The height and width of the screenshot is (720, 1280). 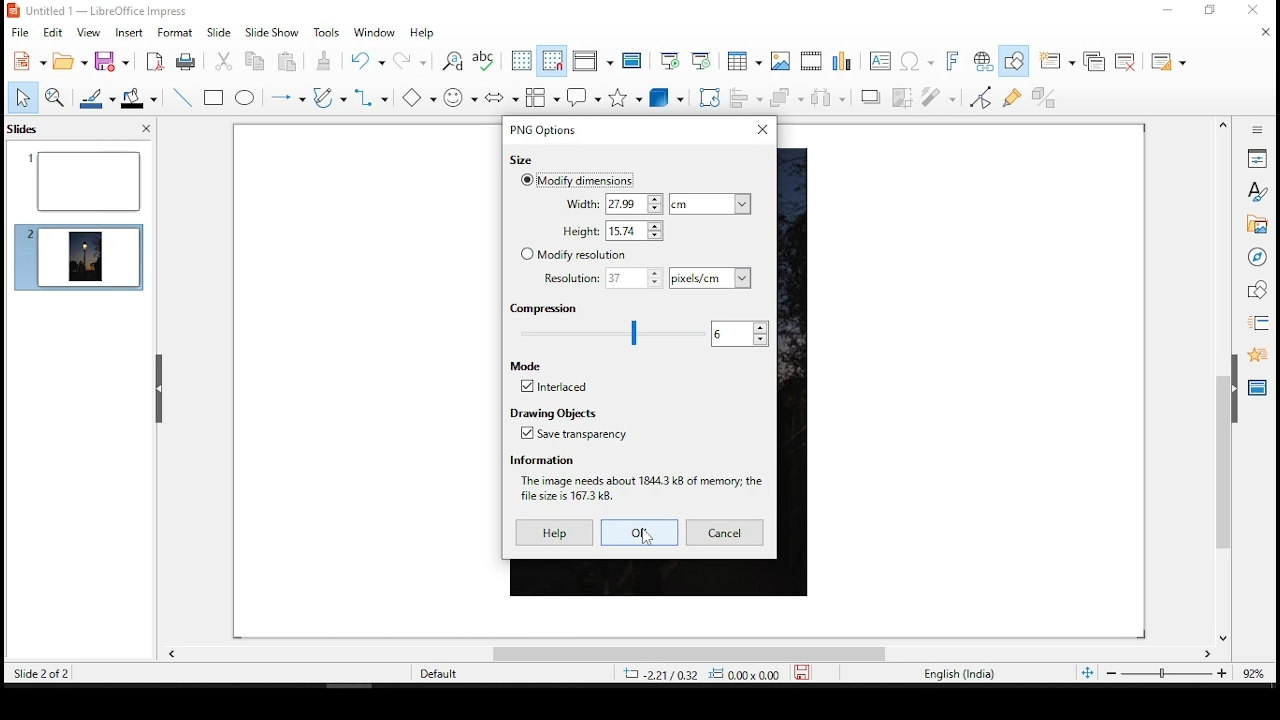 What do you see at coordinates (555, 386) in the screenshot?
I see `interlaced` at bounding box center [555, 386].